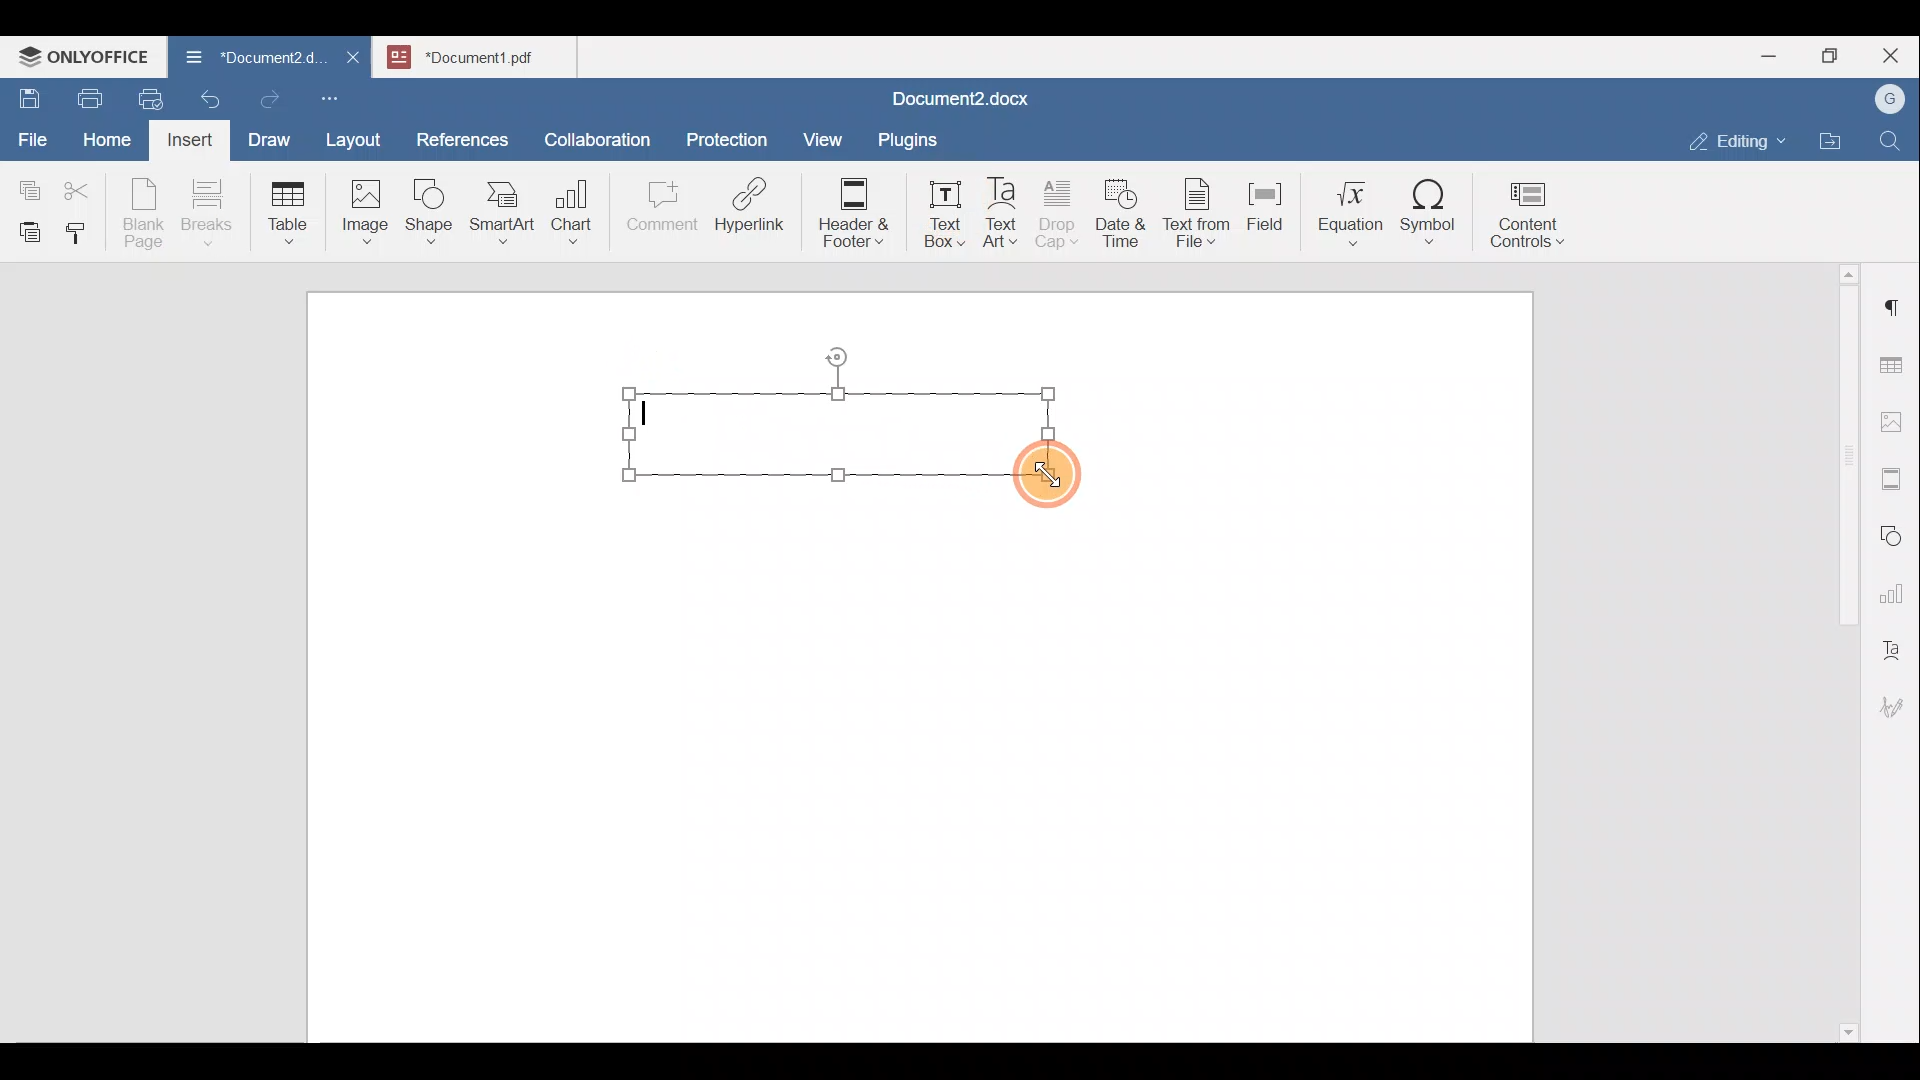 This screenshot has height=1080, width=1920. Describe the element at coordinates (1841, 649) in the screenshot. I see `Scroll bar` at that location.